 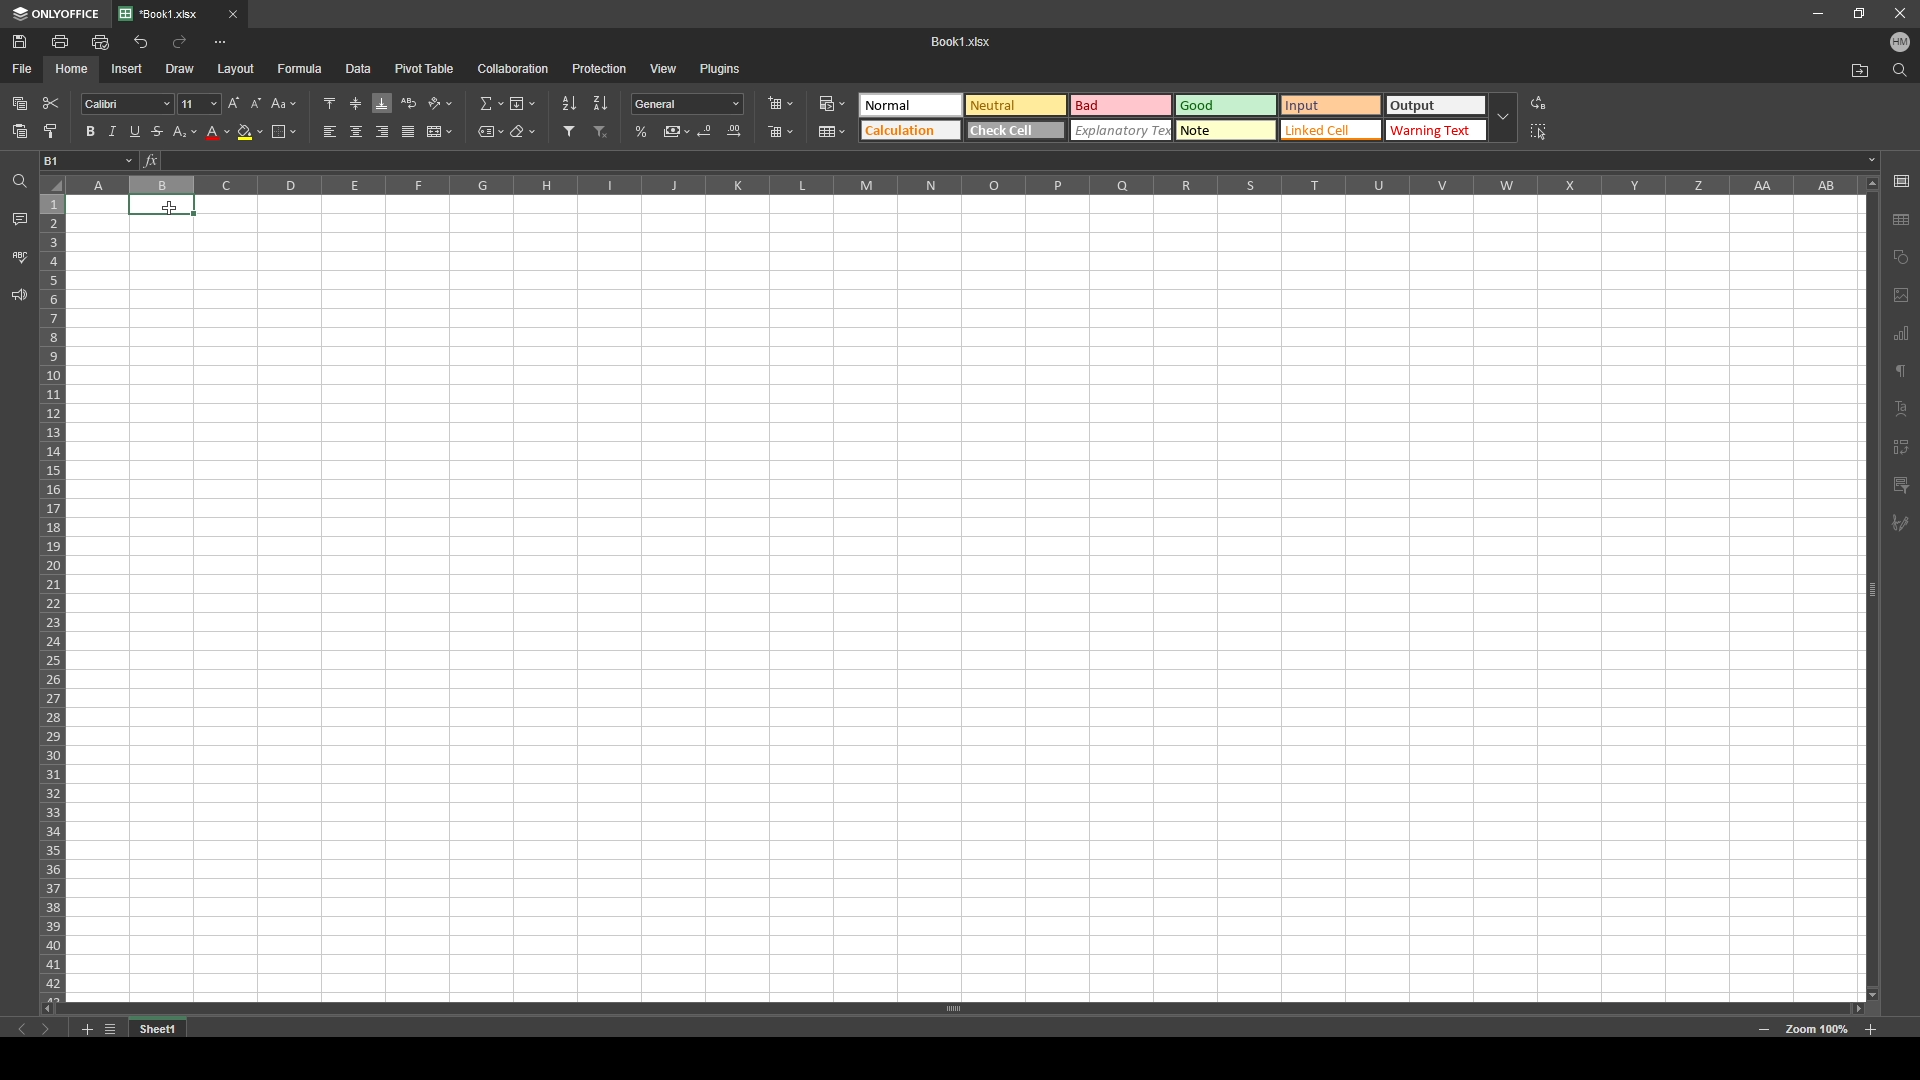 What do you see at coordinates (356, 102) in the screenshot?
I see `align middle` at bounding box center [356, 102].